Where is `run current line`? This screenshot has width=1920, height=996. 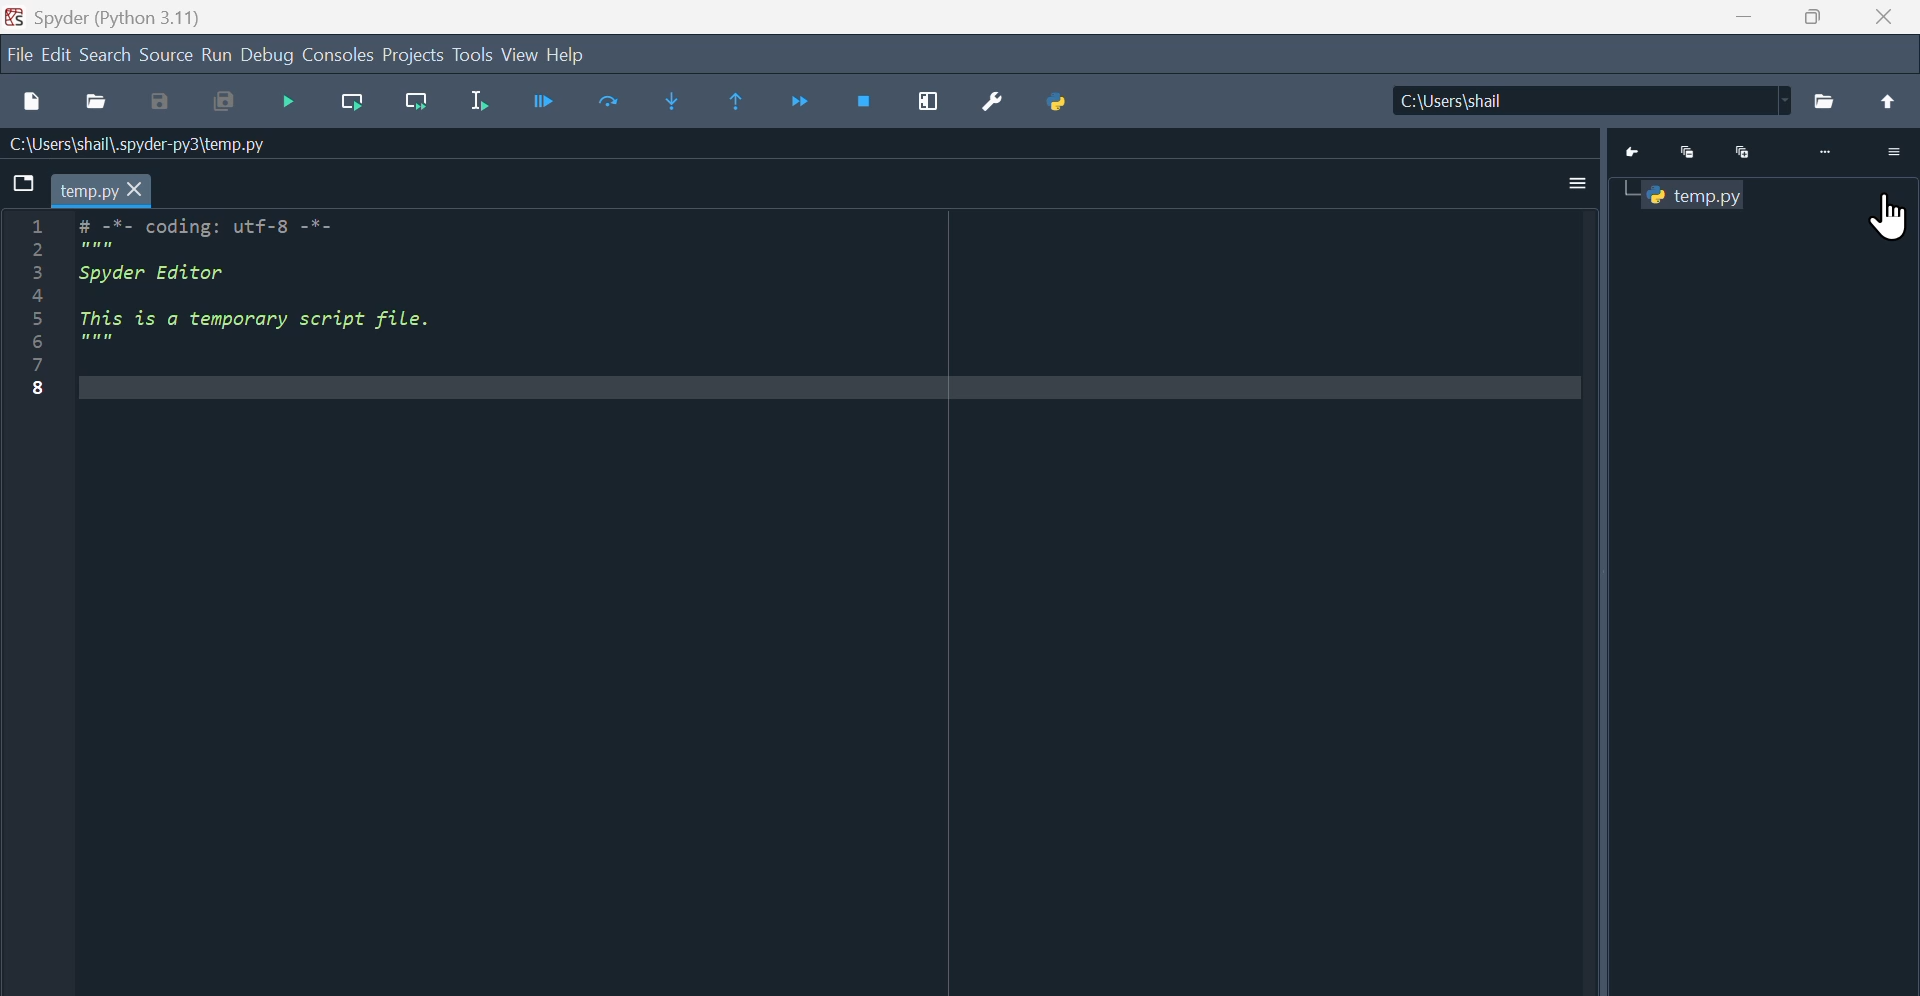
run current line is located at coordinates (352, 106).